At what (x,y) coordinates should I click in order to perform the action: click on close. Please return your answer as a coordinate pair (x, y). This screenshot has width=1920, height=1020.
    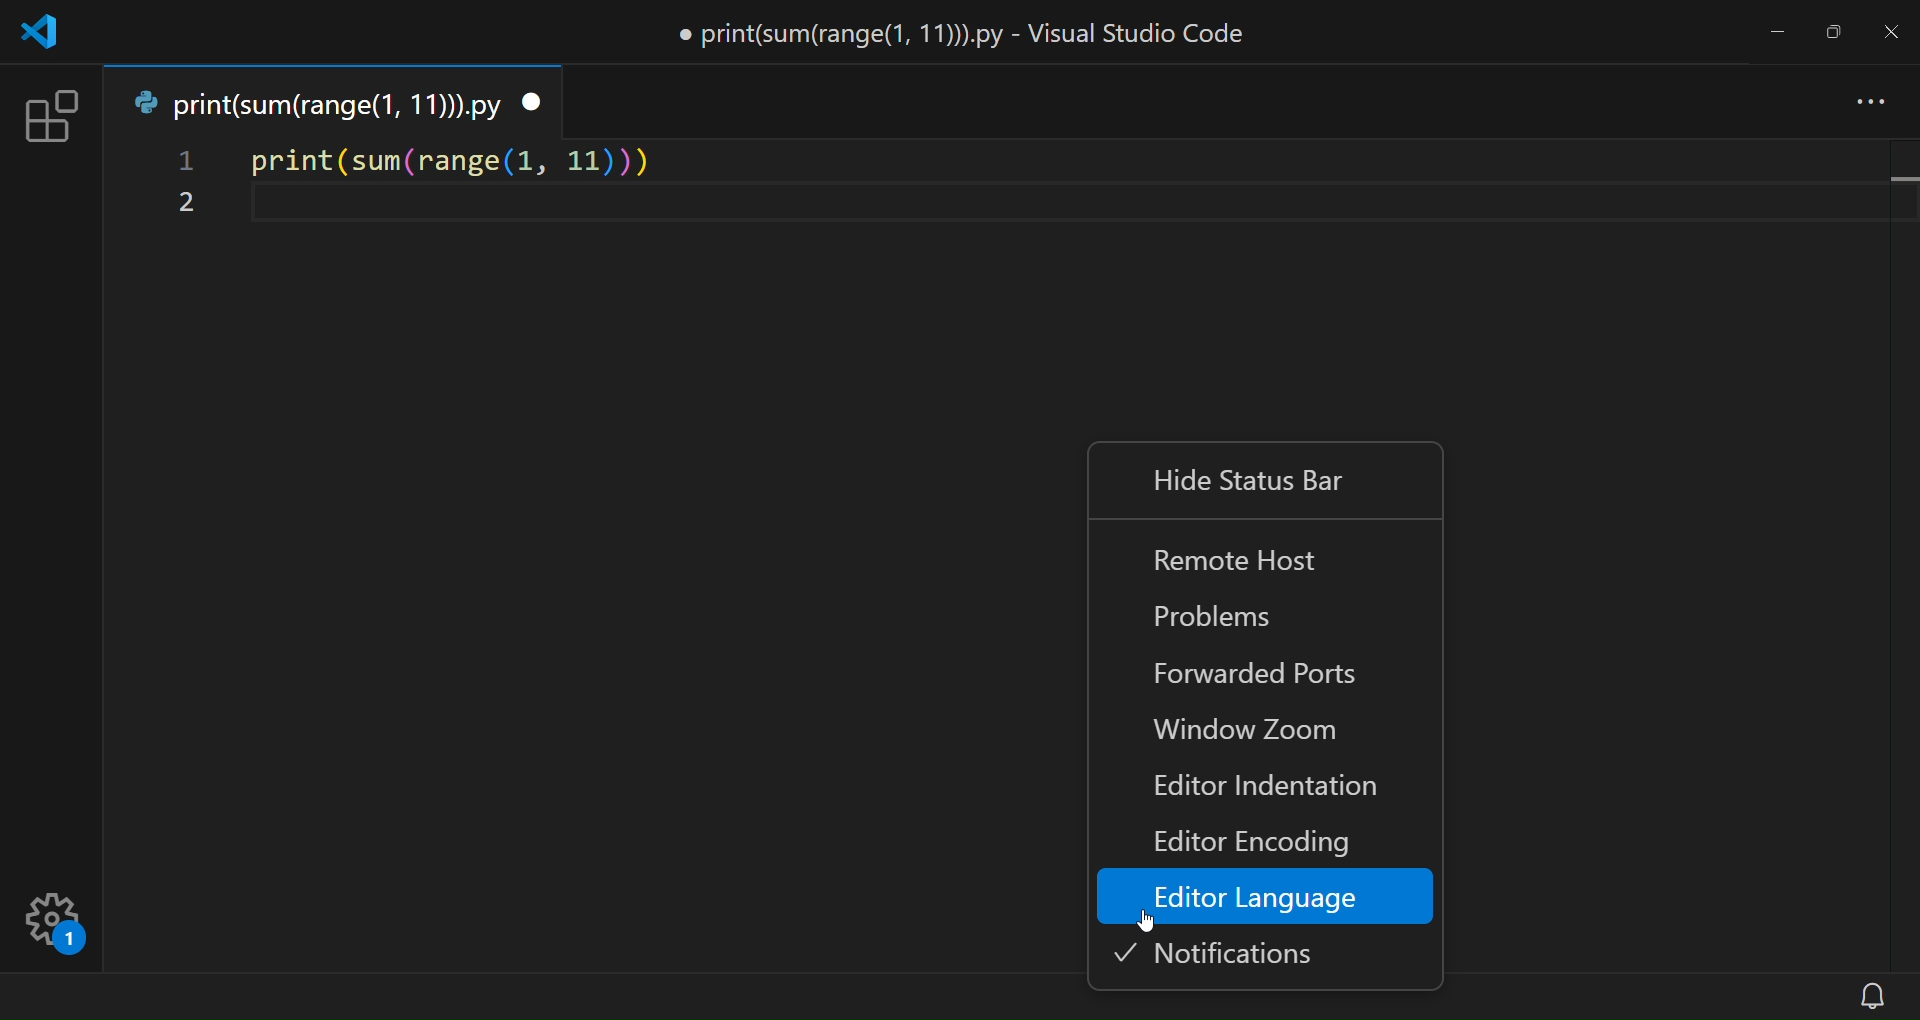
    Looking at the image, I should click on (1890, 28).